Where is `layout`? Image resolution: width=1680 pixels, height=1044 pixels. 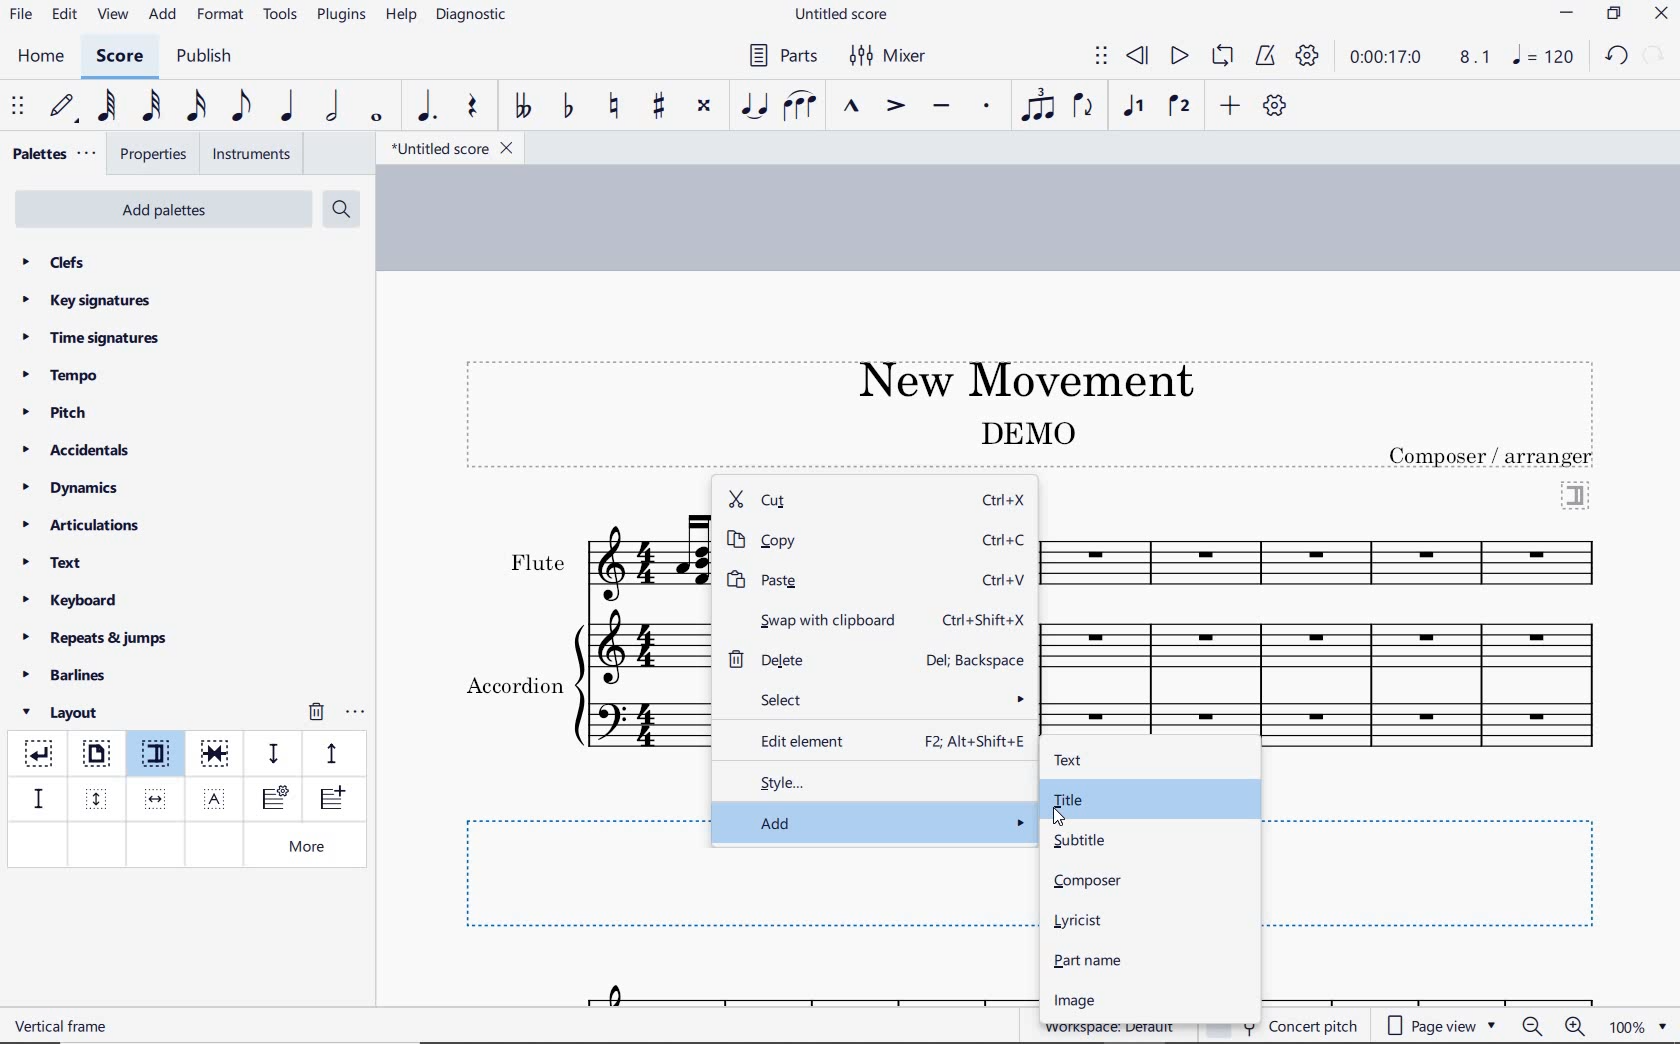
layout is located at coordinates (64, 713).